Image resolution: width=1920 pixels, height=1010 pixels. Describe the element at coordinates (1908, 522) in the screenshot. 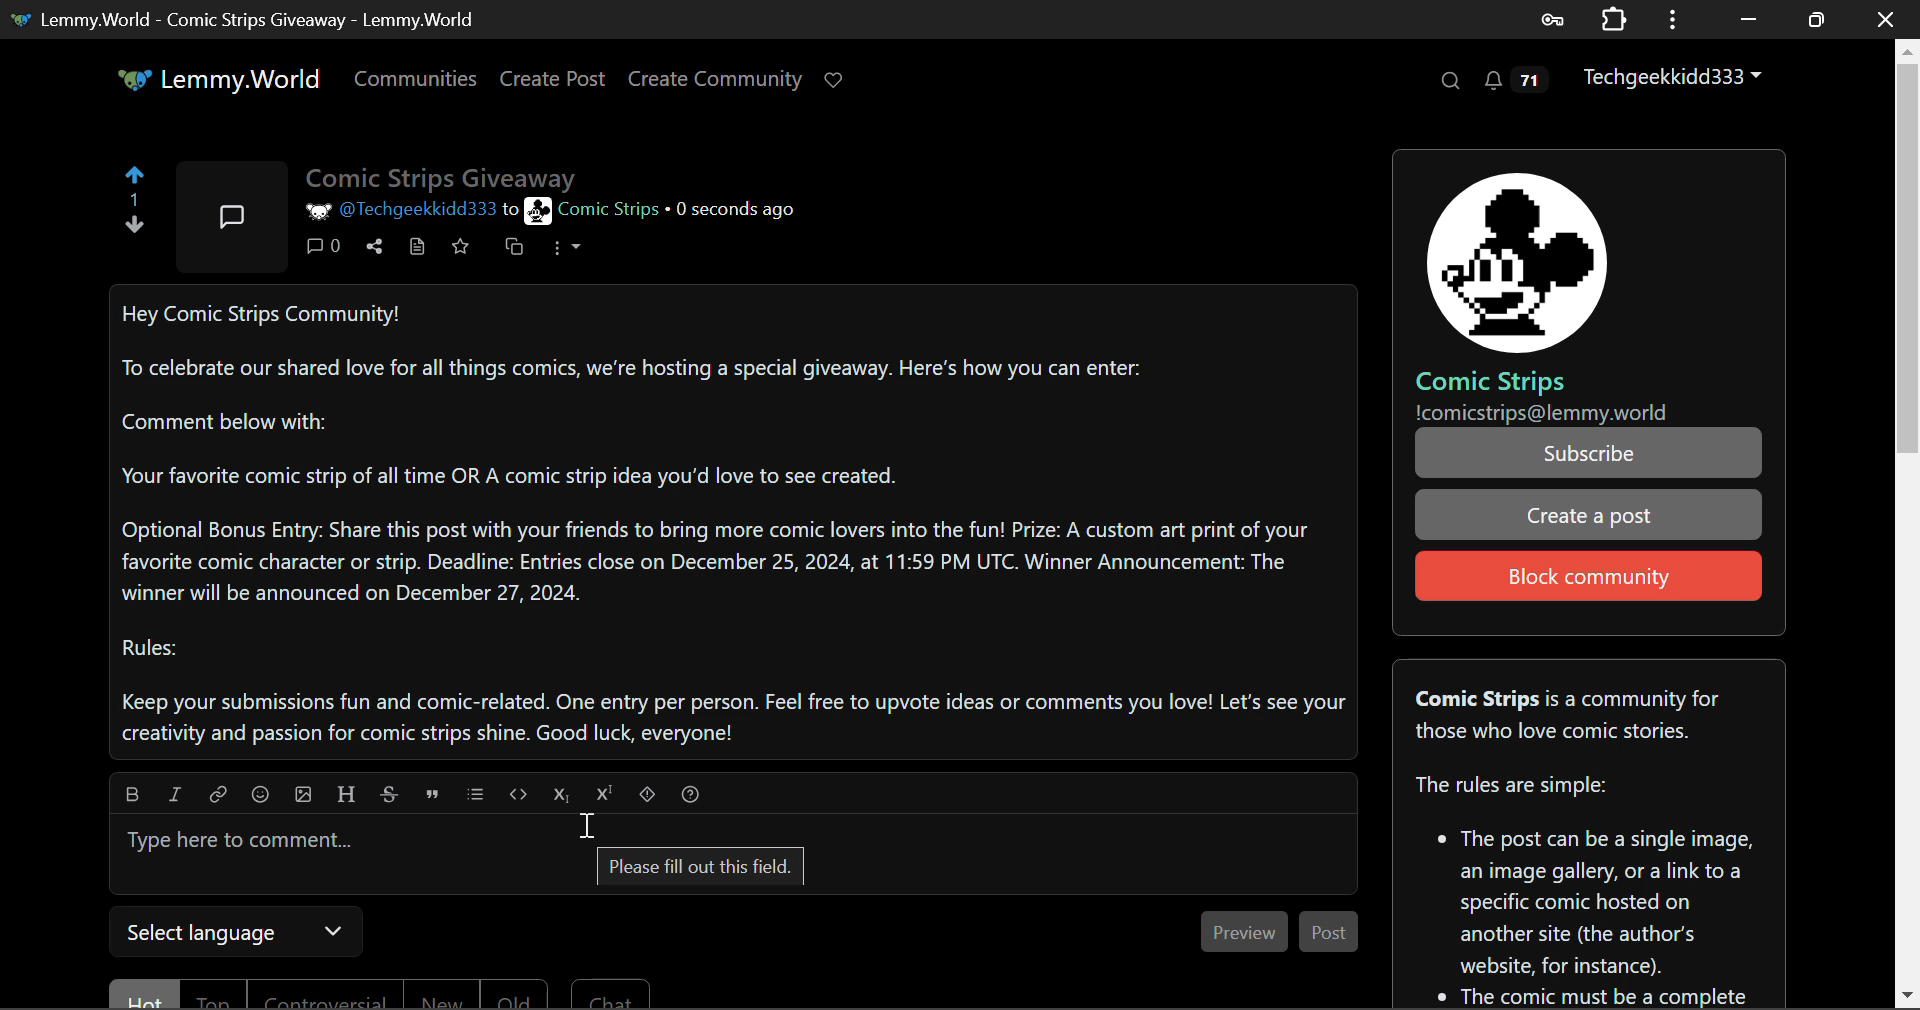

I see `Scroll Bar` at that location.